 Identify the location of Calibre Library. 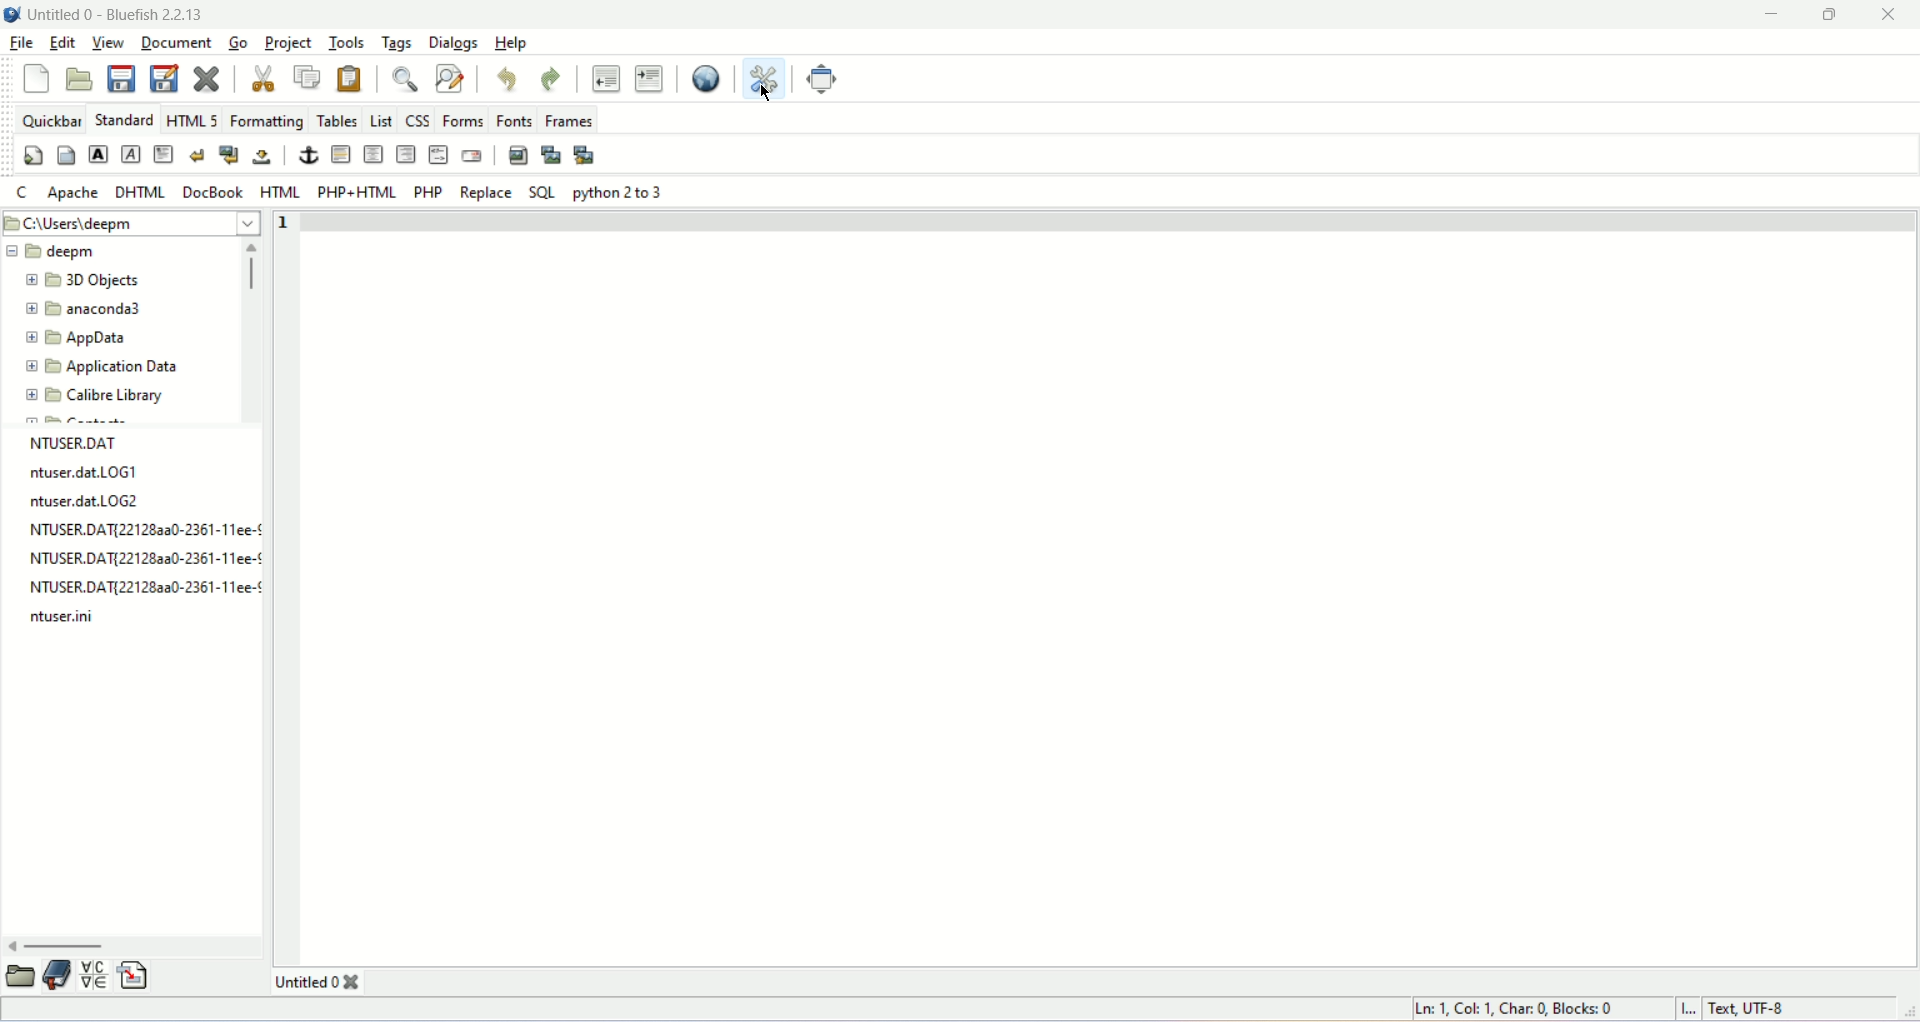
(117, 398).